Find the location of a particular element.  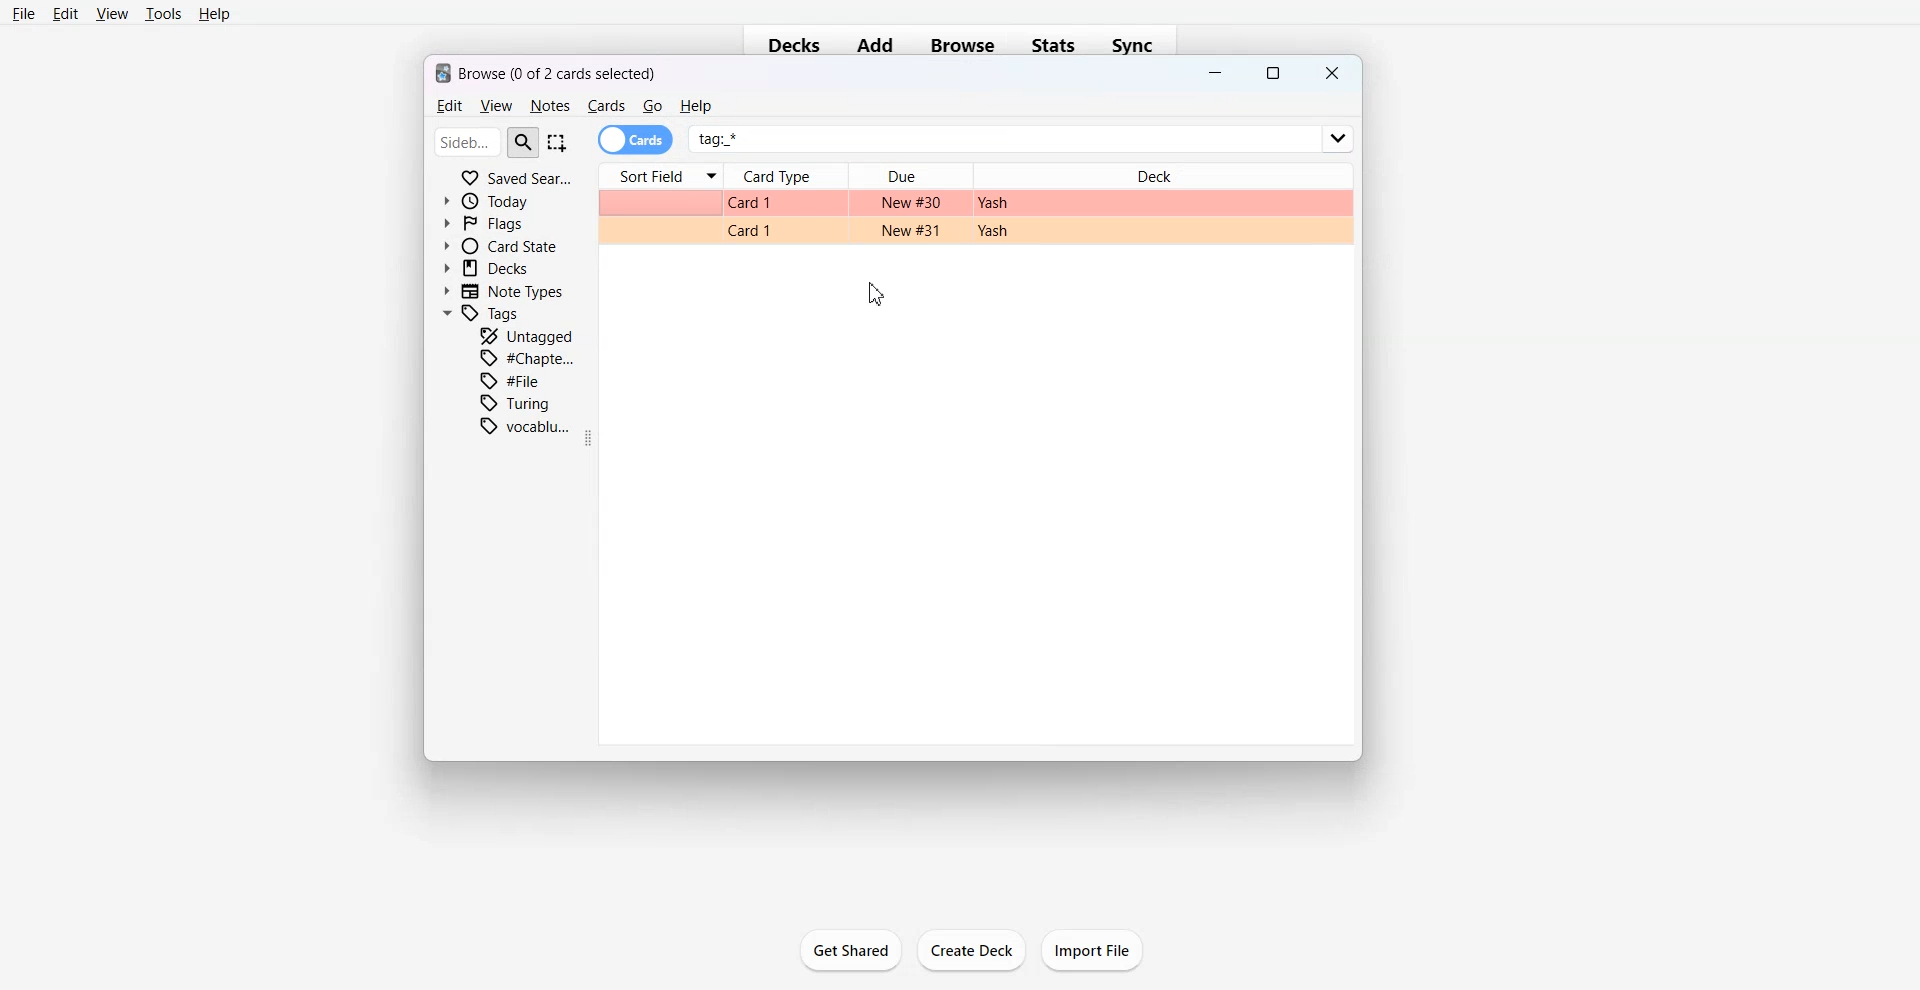

Saved Search is located at coordinates (516, 176).